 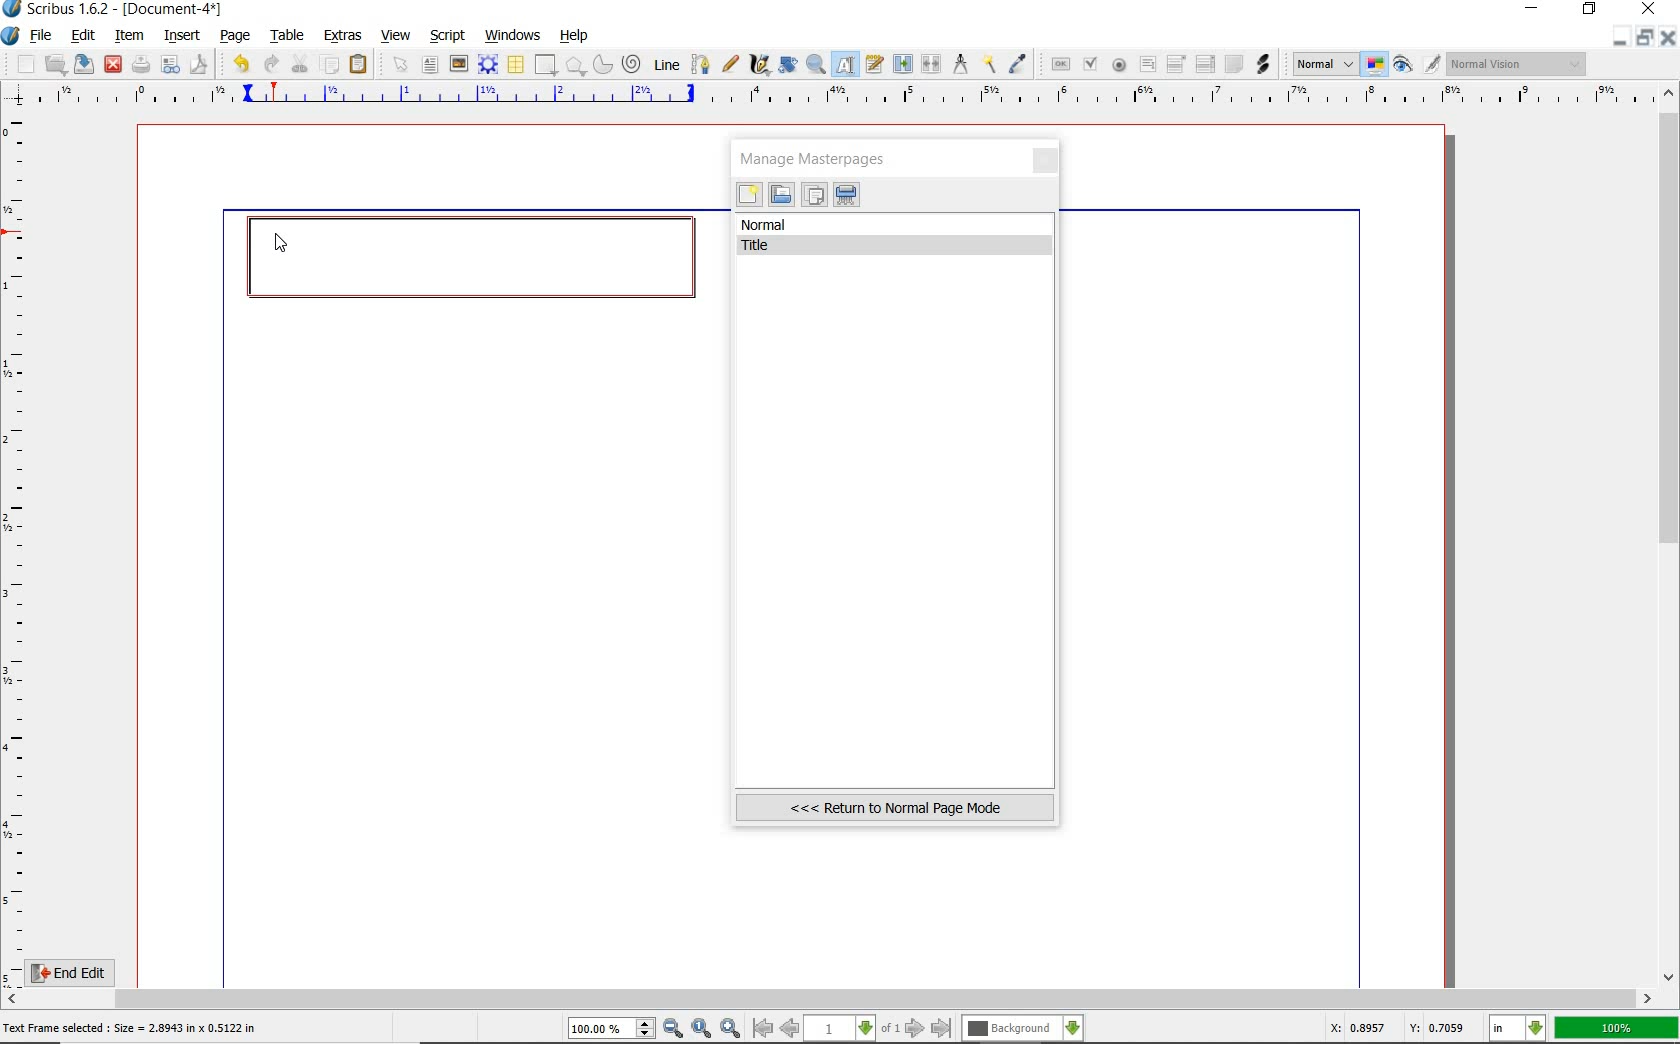 What do you see at coordinates (698, 64) in the screenshot?
I see `Bezier curve` at bounding box center [698, 64].